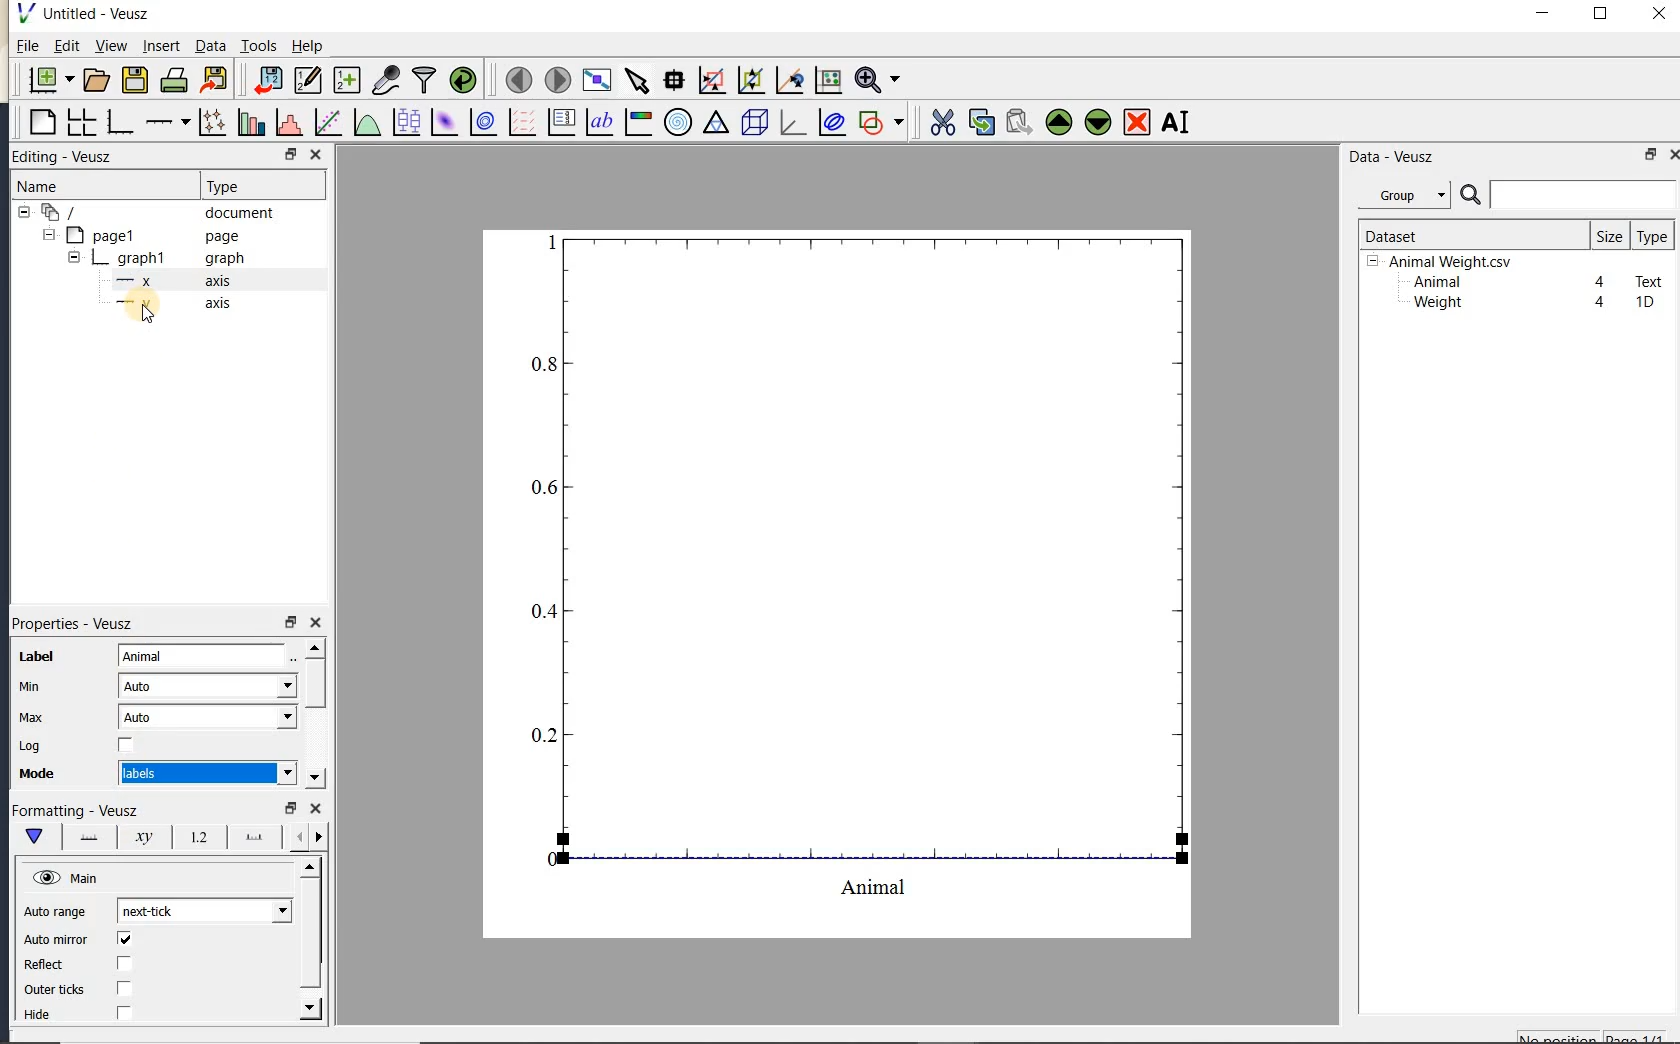 This screenshot has height=1044, width=1680. I want to click on reload linked datasets, so click(463, 78).